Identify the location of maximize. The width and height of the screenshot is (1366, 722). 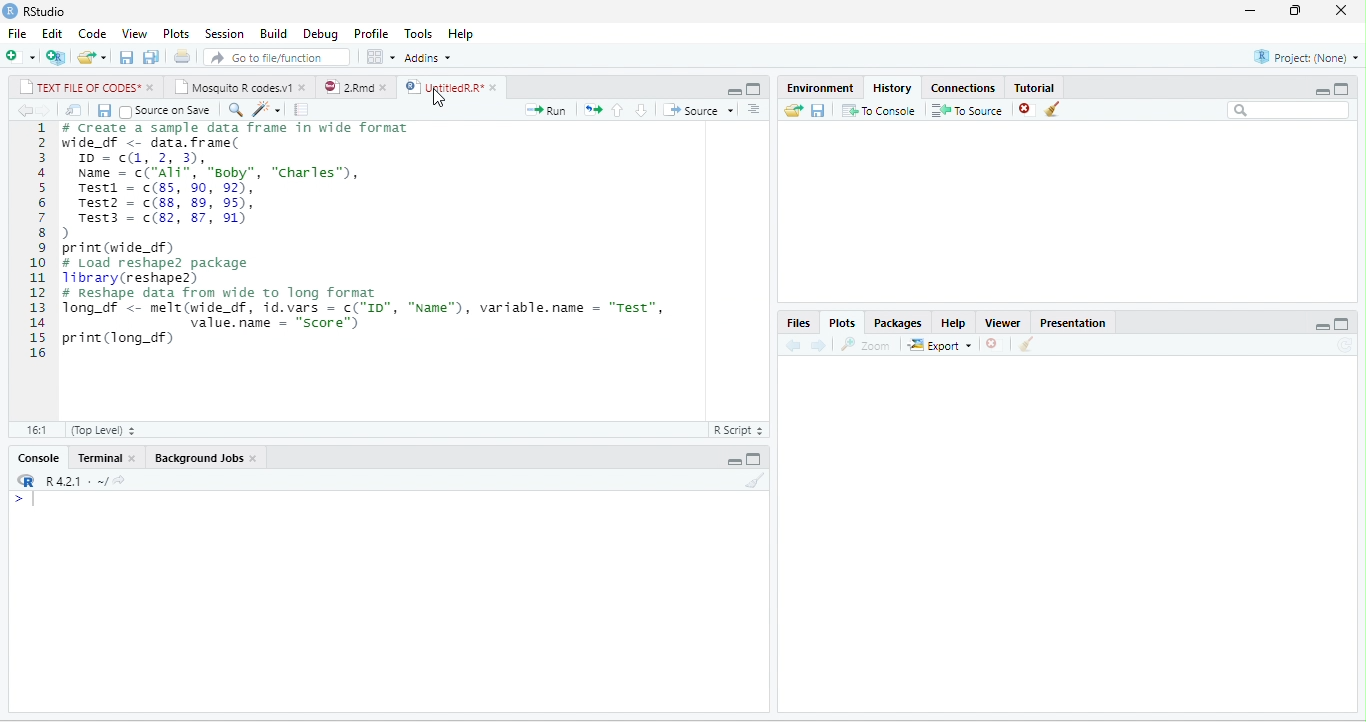
(754, 459).